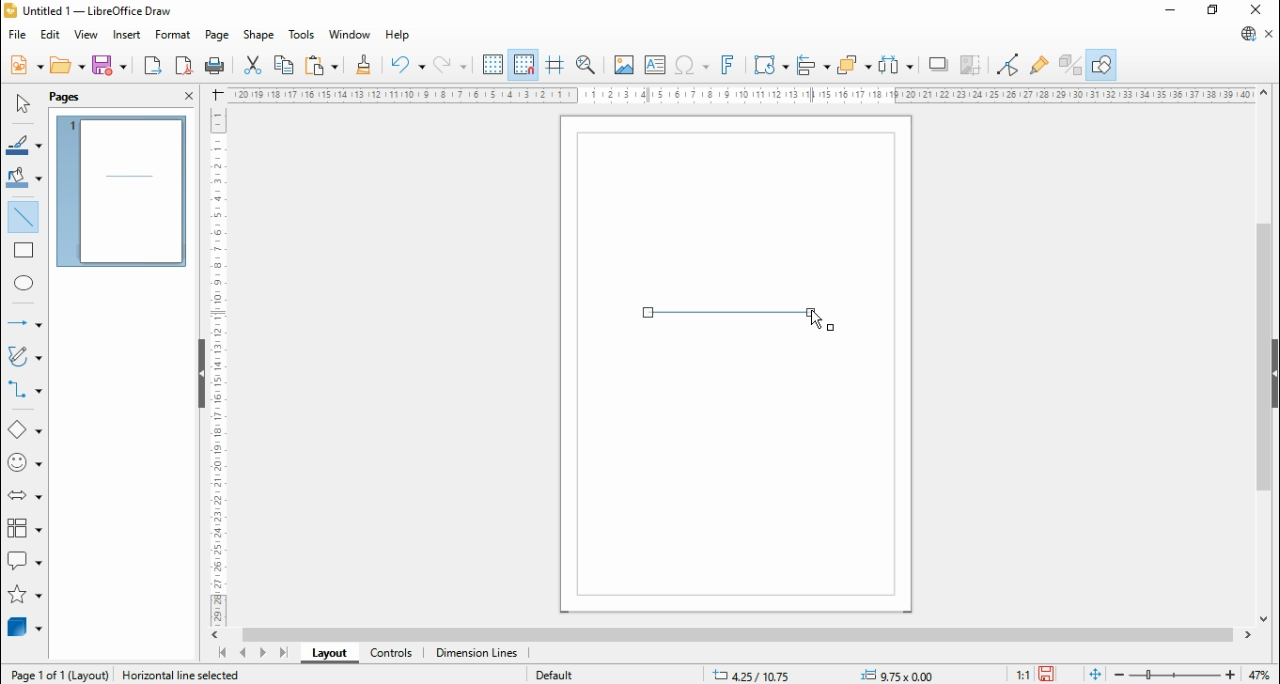 This screenshot has height=684, width=1280. What do you see at coordinates (1262, 674) in the screenshot?
I see `zoom factor` at bounding box center [1262, 674].